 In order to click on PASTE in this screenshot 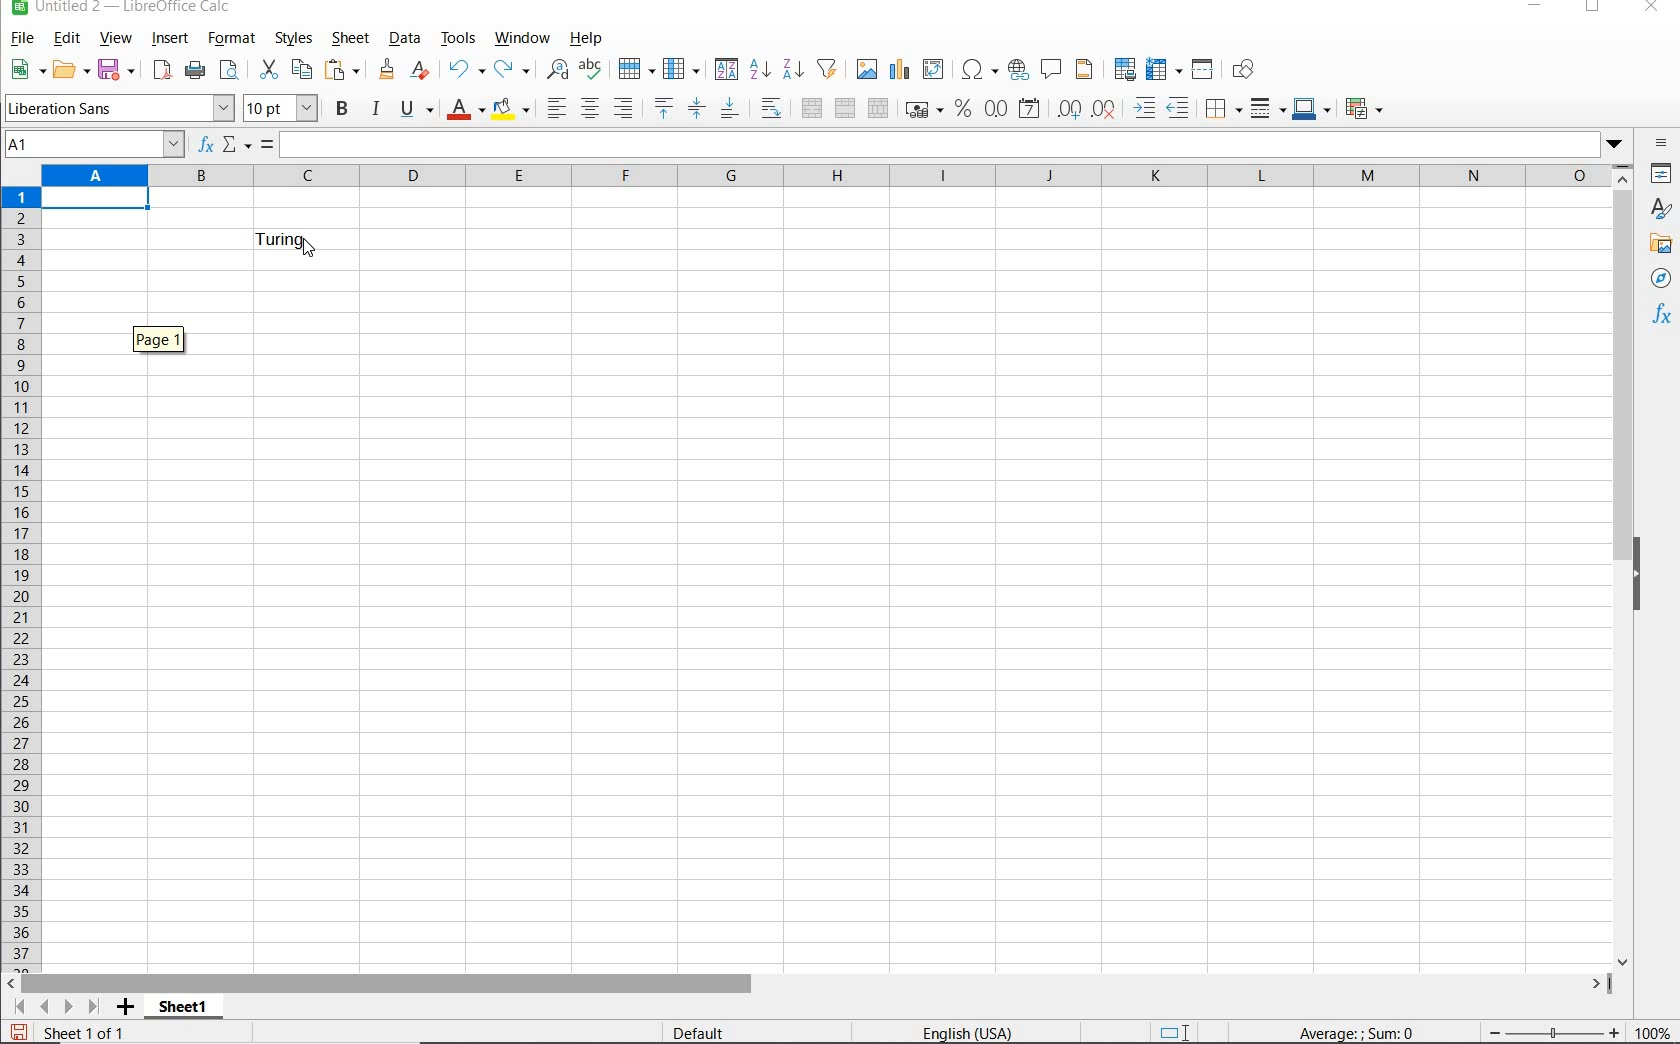, I will do `click(344, 72)`.